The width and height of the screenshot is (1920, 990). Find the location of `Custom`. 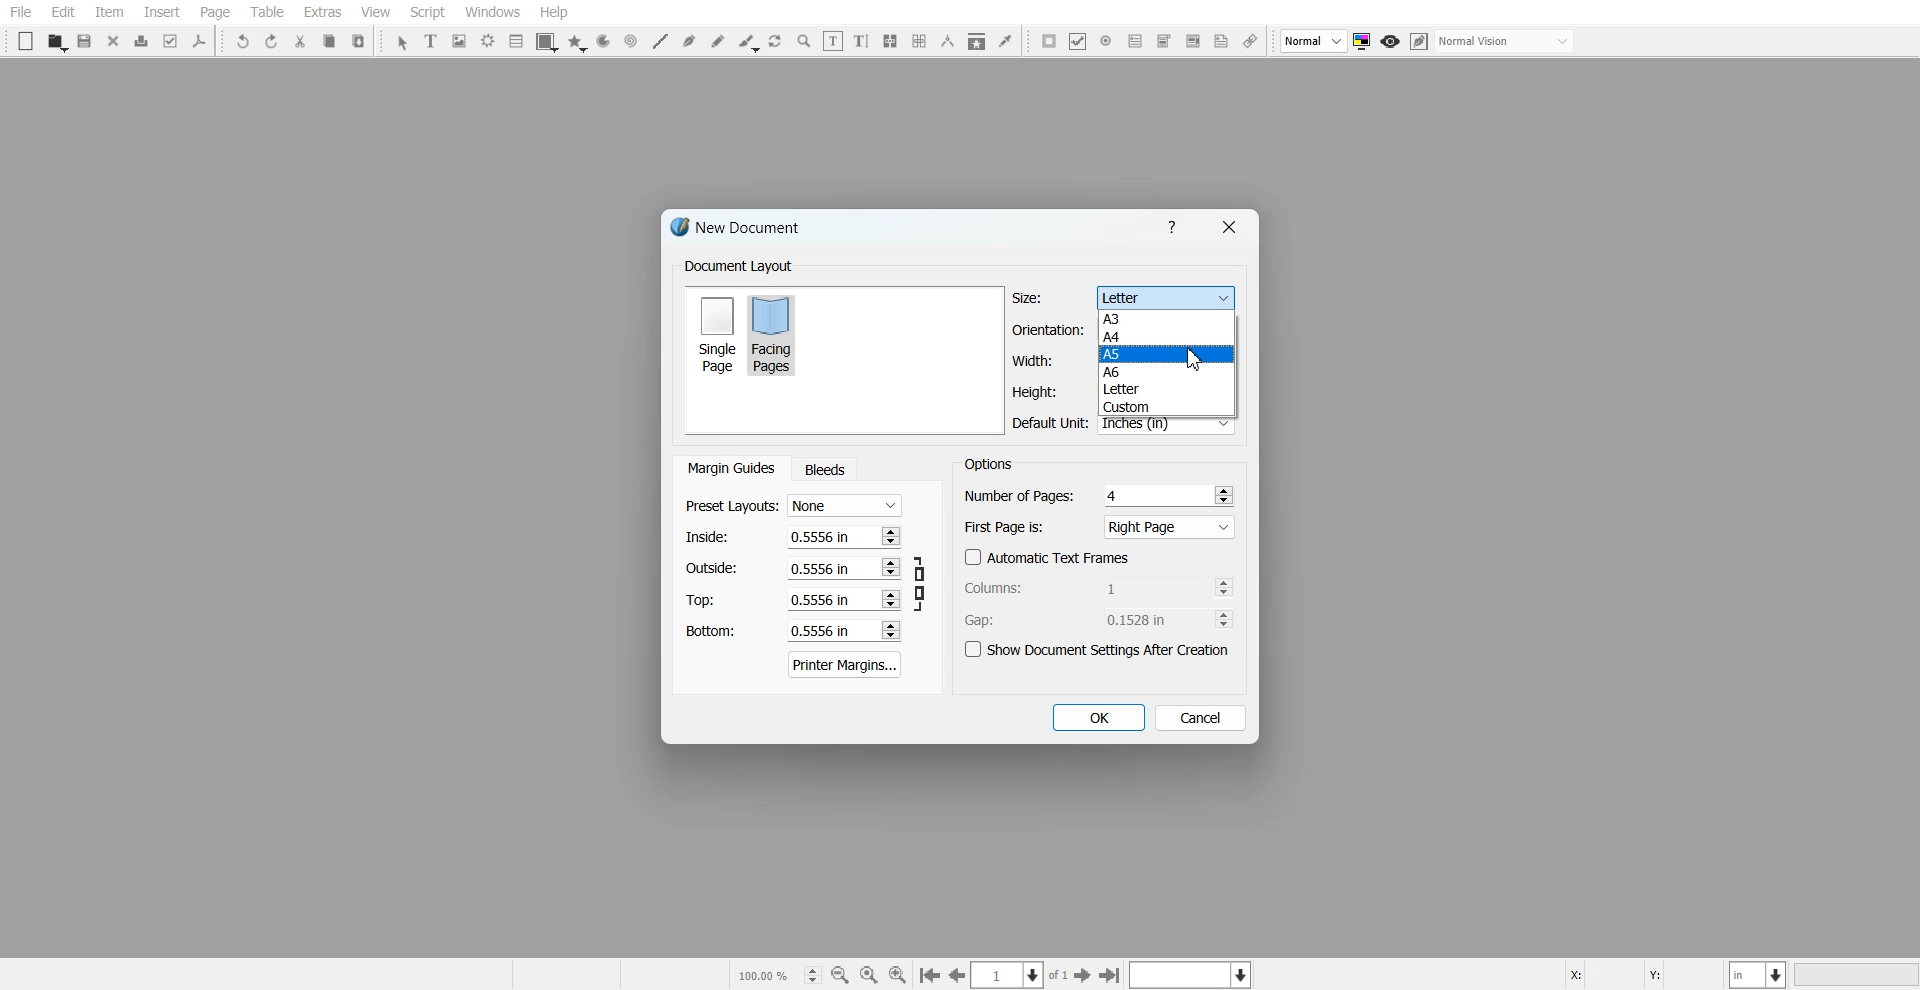

Custom is located at coordinates (1168, 407).